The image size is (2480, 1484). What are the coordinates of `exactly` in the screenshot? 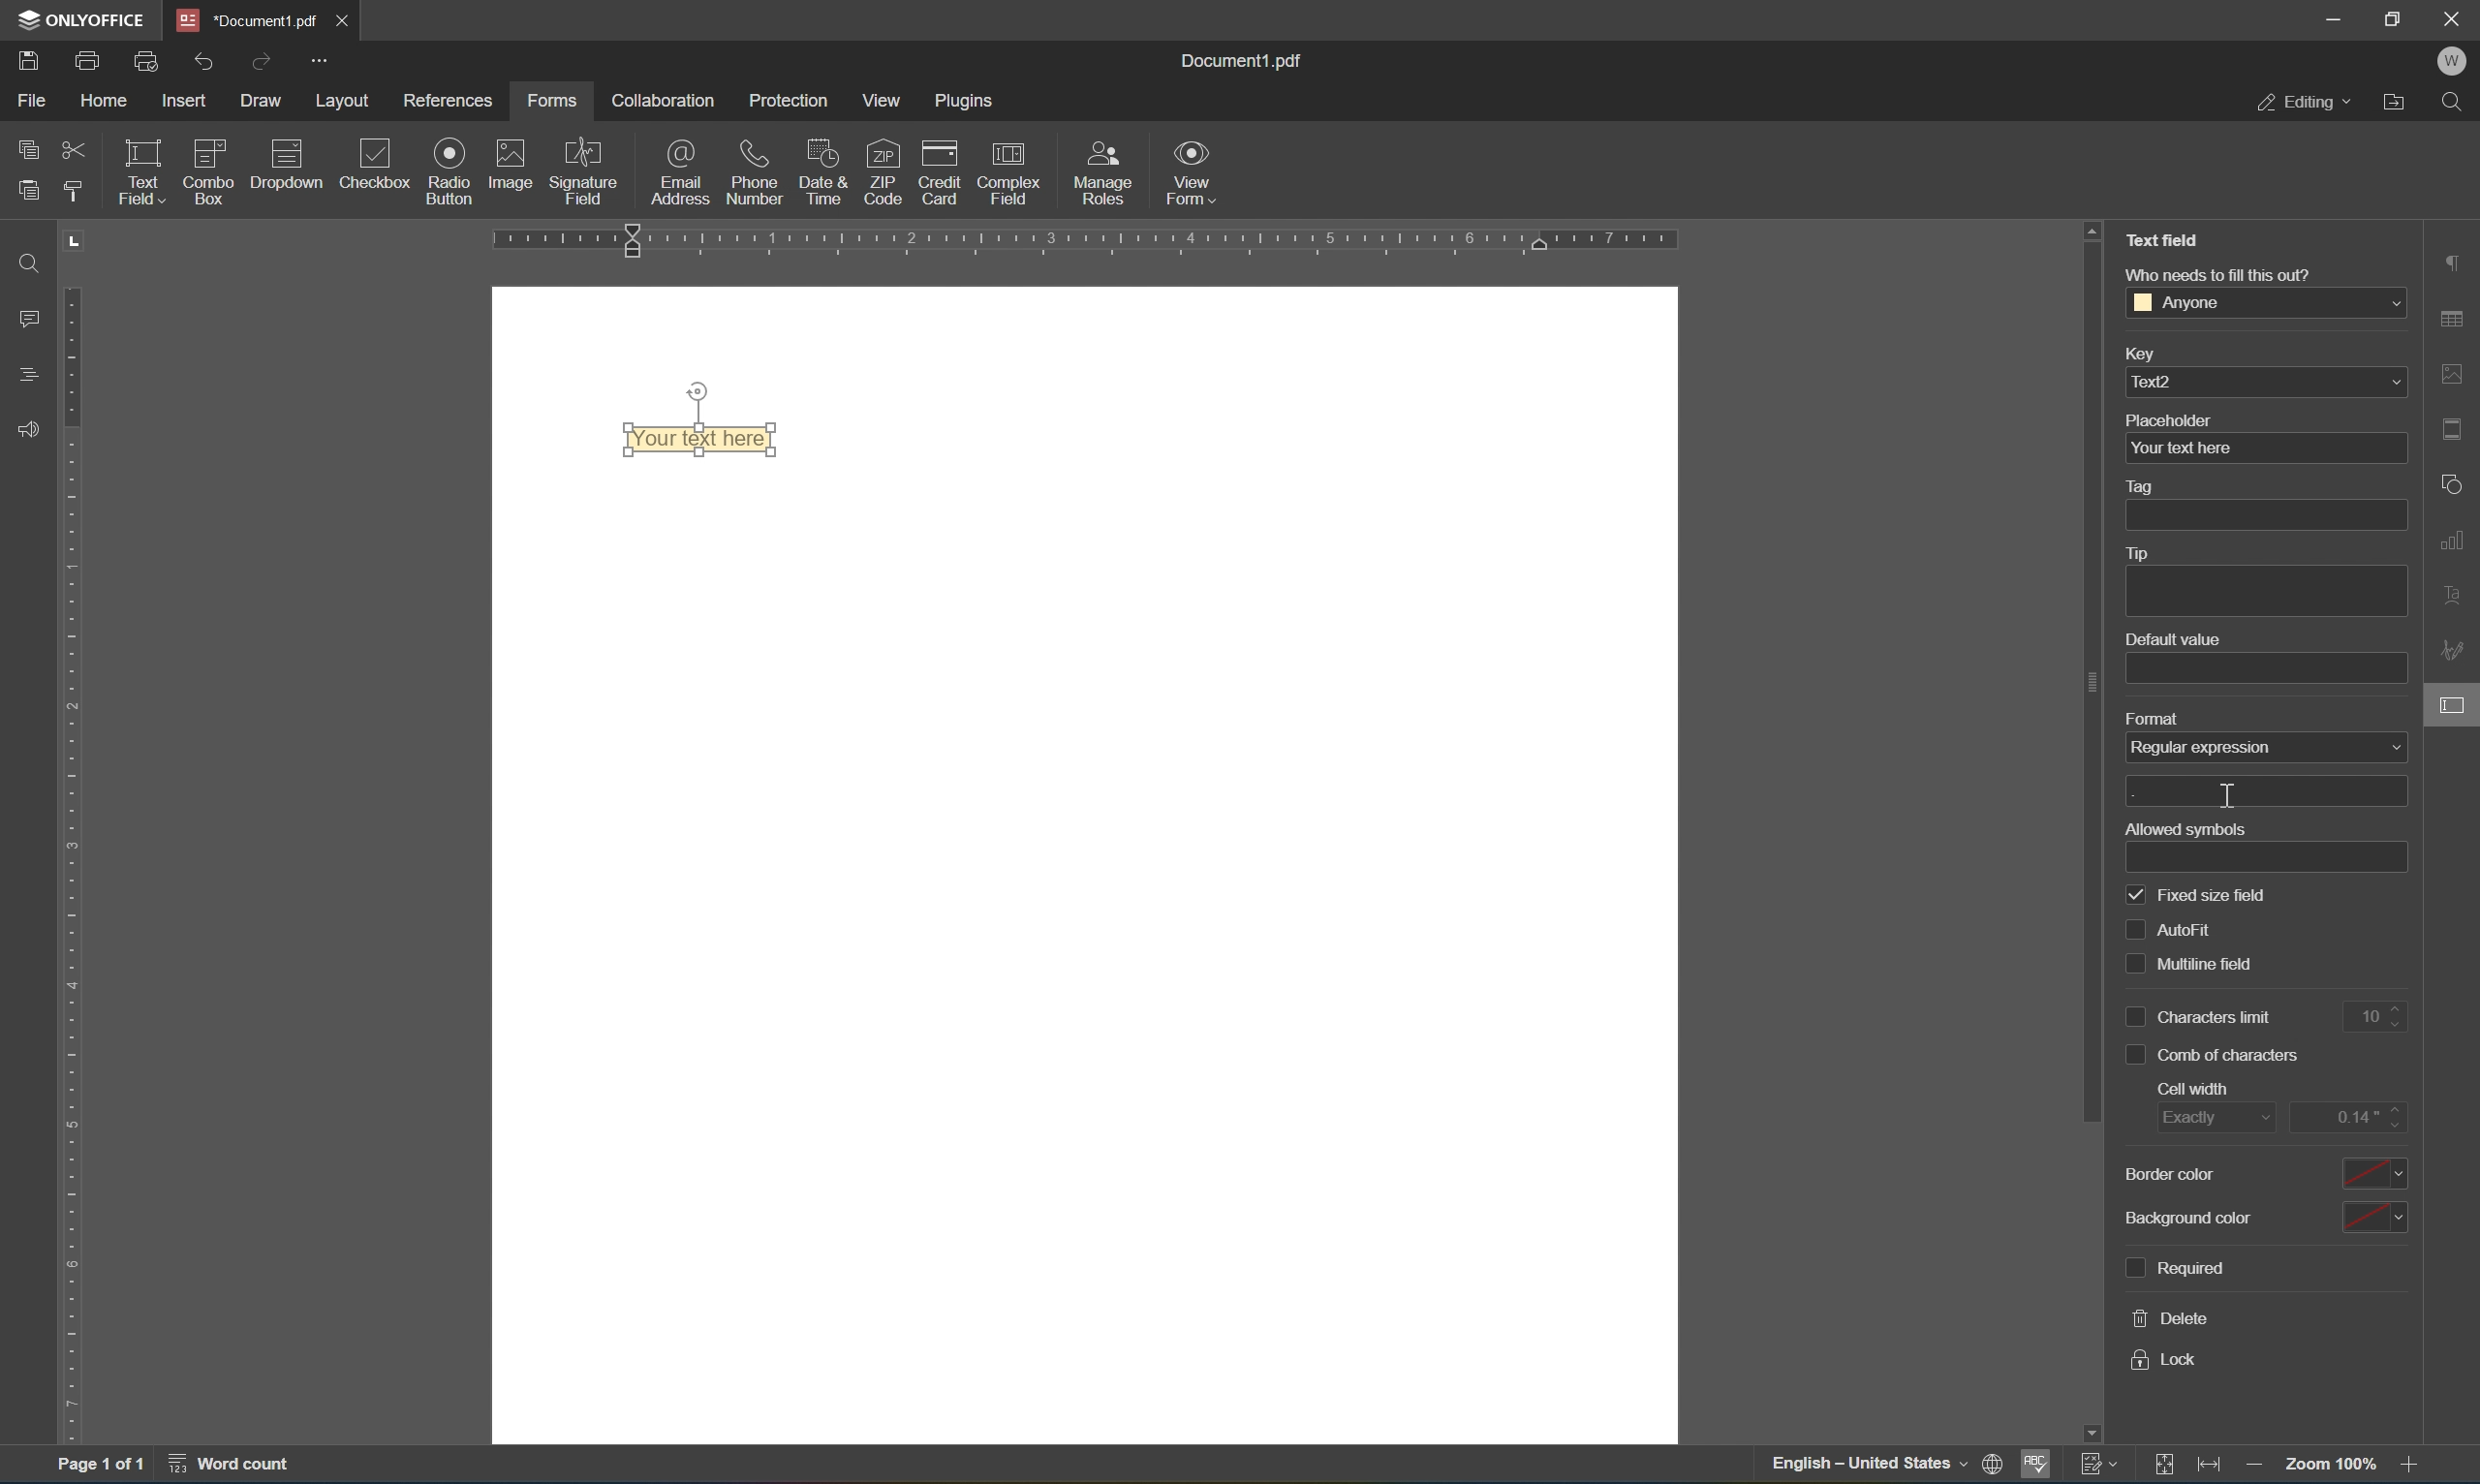 It's located at (2195, 1121).